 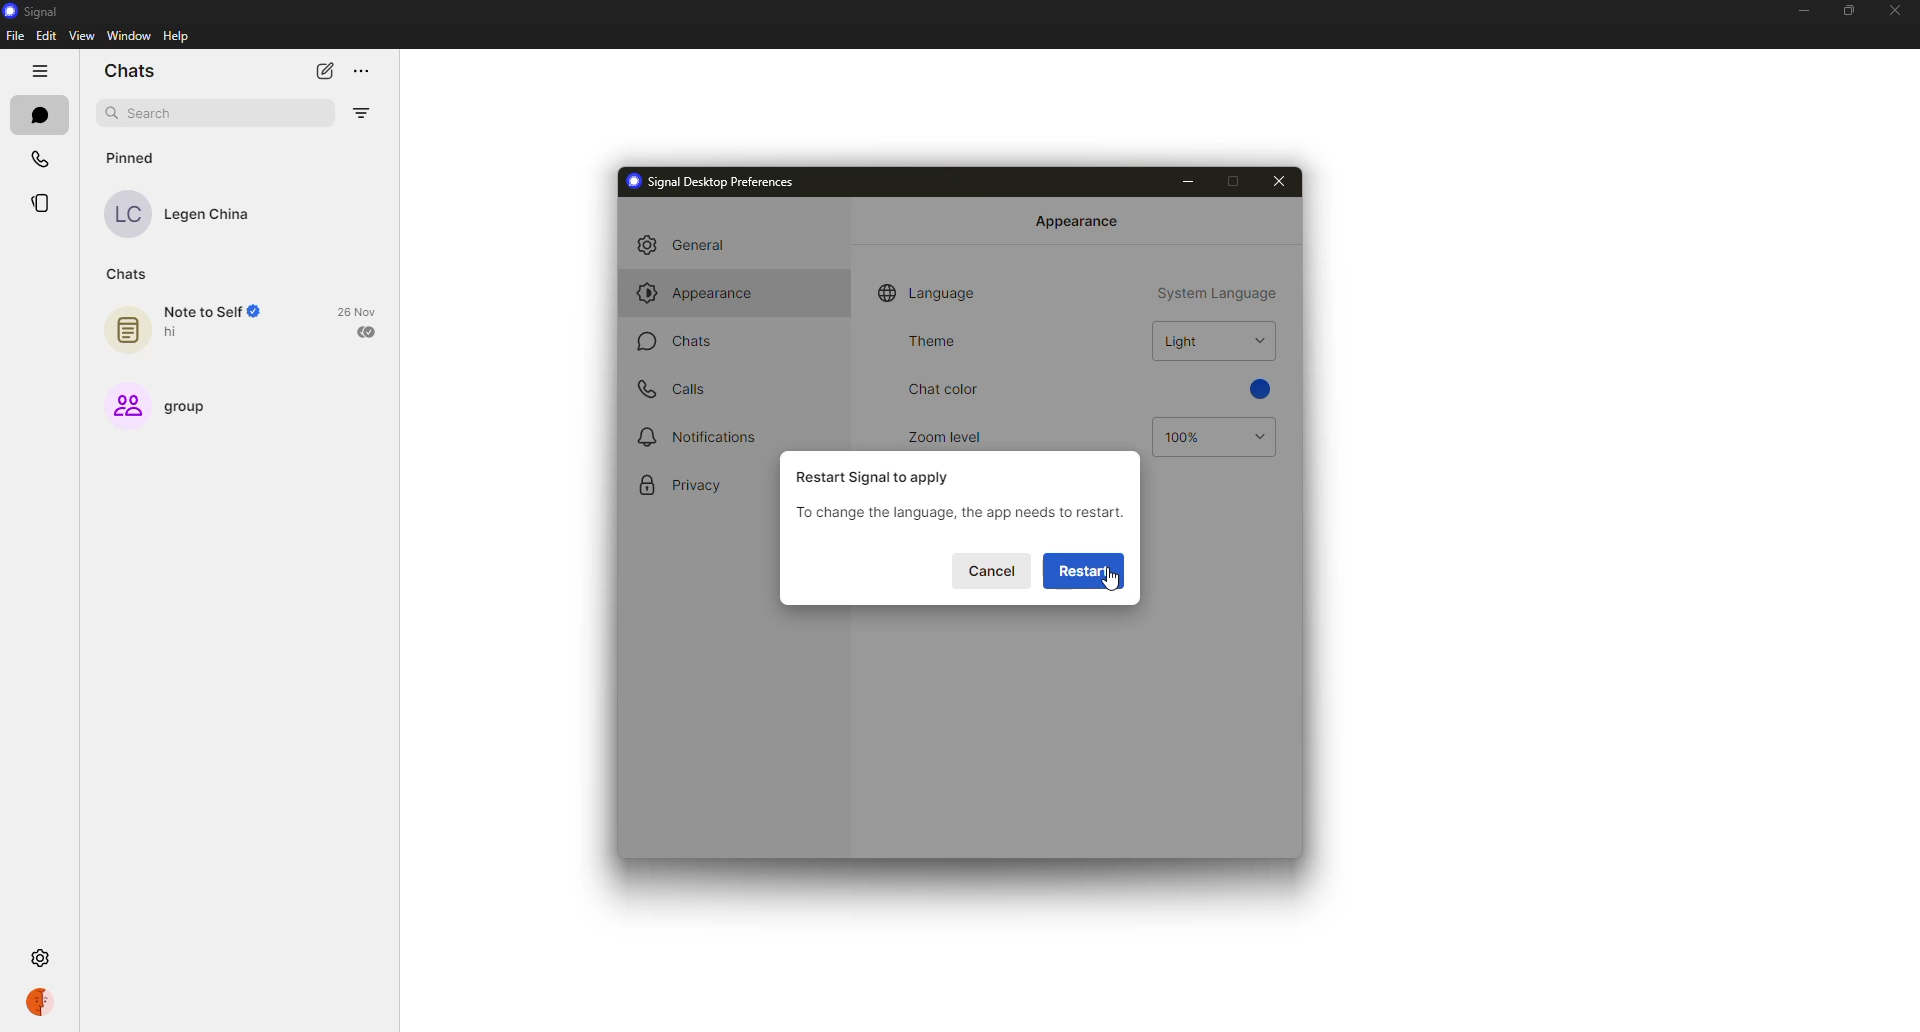 What do you see at coordinates (1285, 180) in the screenshot?
I see `close` at bounding box center [1285, 180].